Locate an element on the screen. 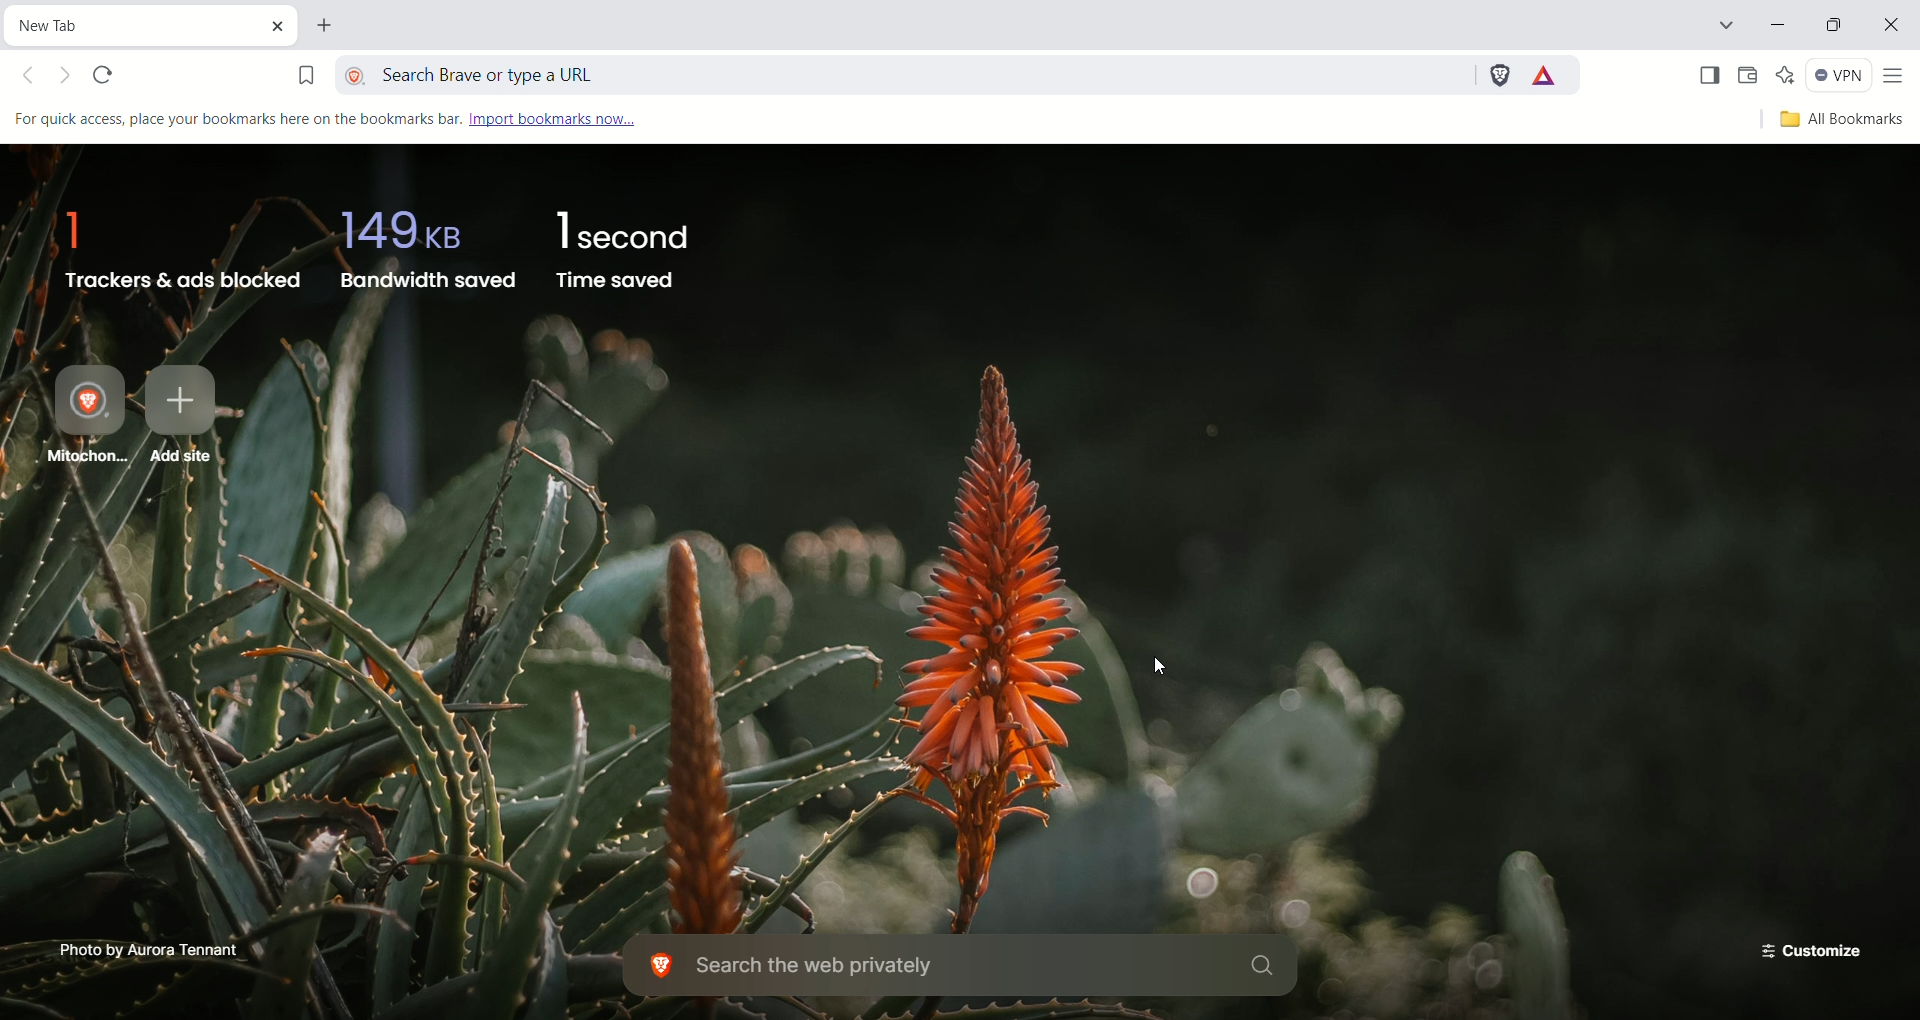 This screenshot has height=1020, width=1920. brave shields is located at coordinates (1498, 72).